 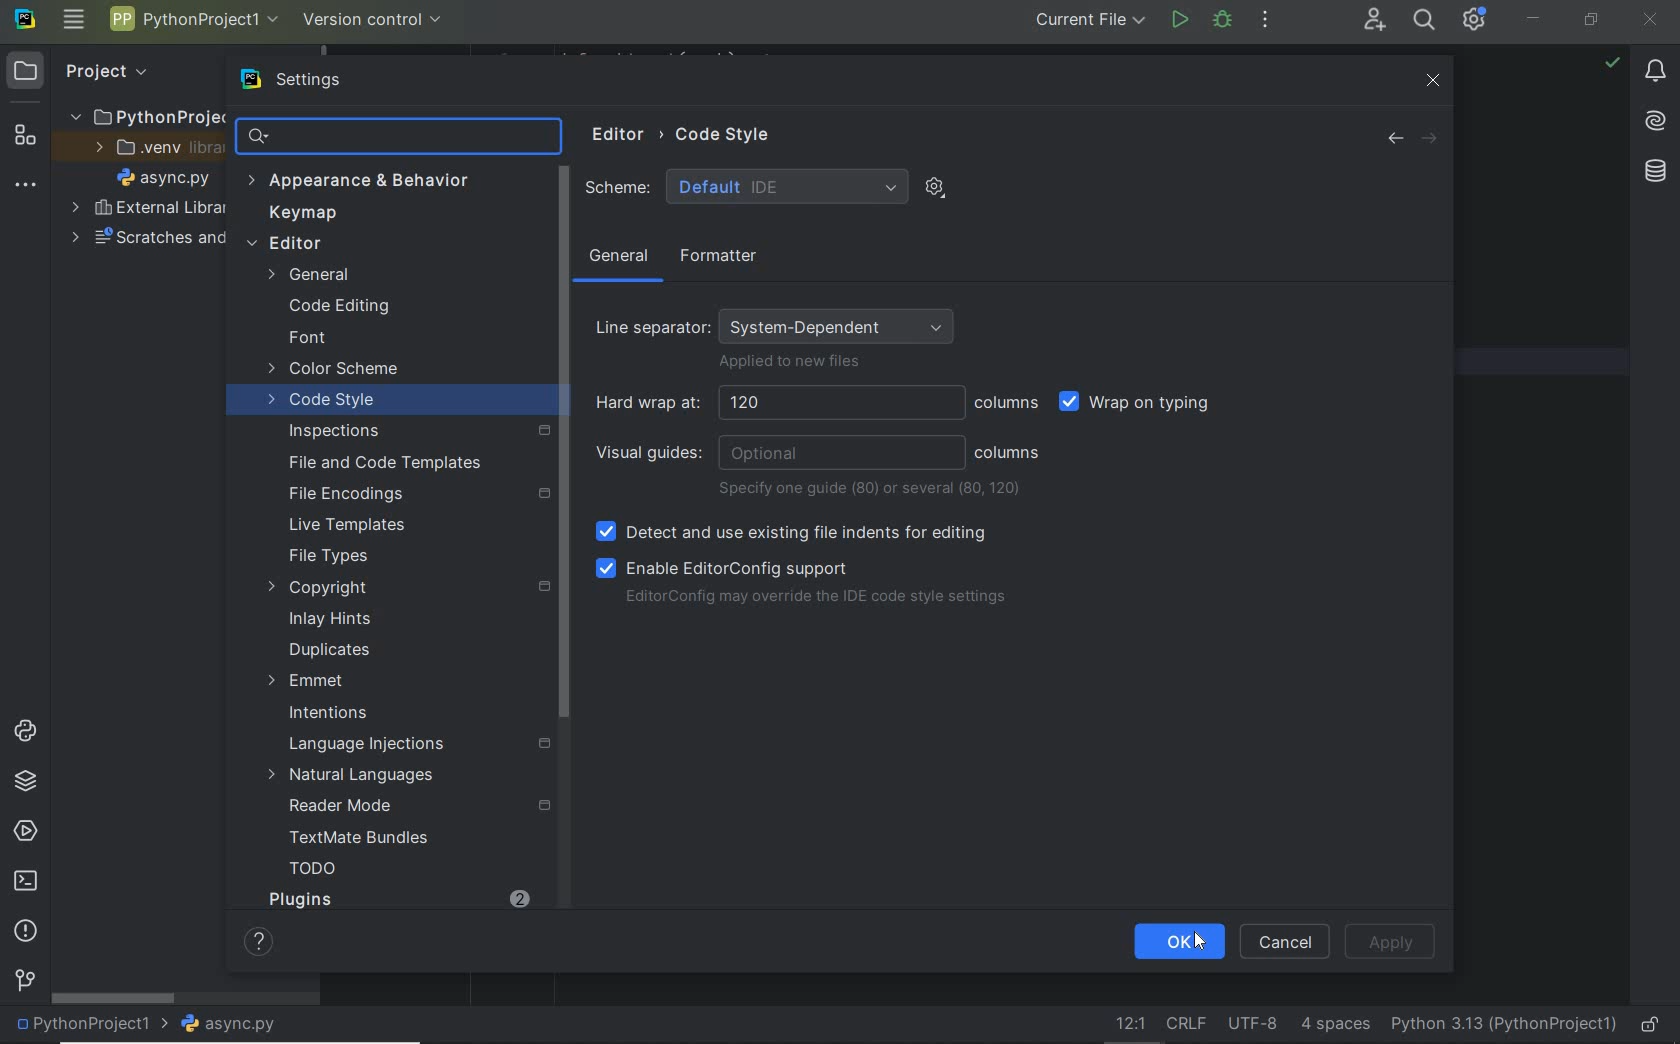 What do you see at coordinates (75, 22) in the screenshot?
I see `main menu` at bounding box center [75, 22].